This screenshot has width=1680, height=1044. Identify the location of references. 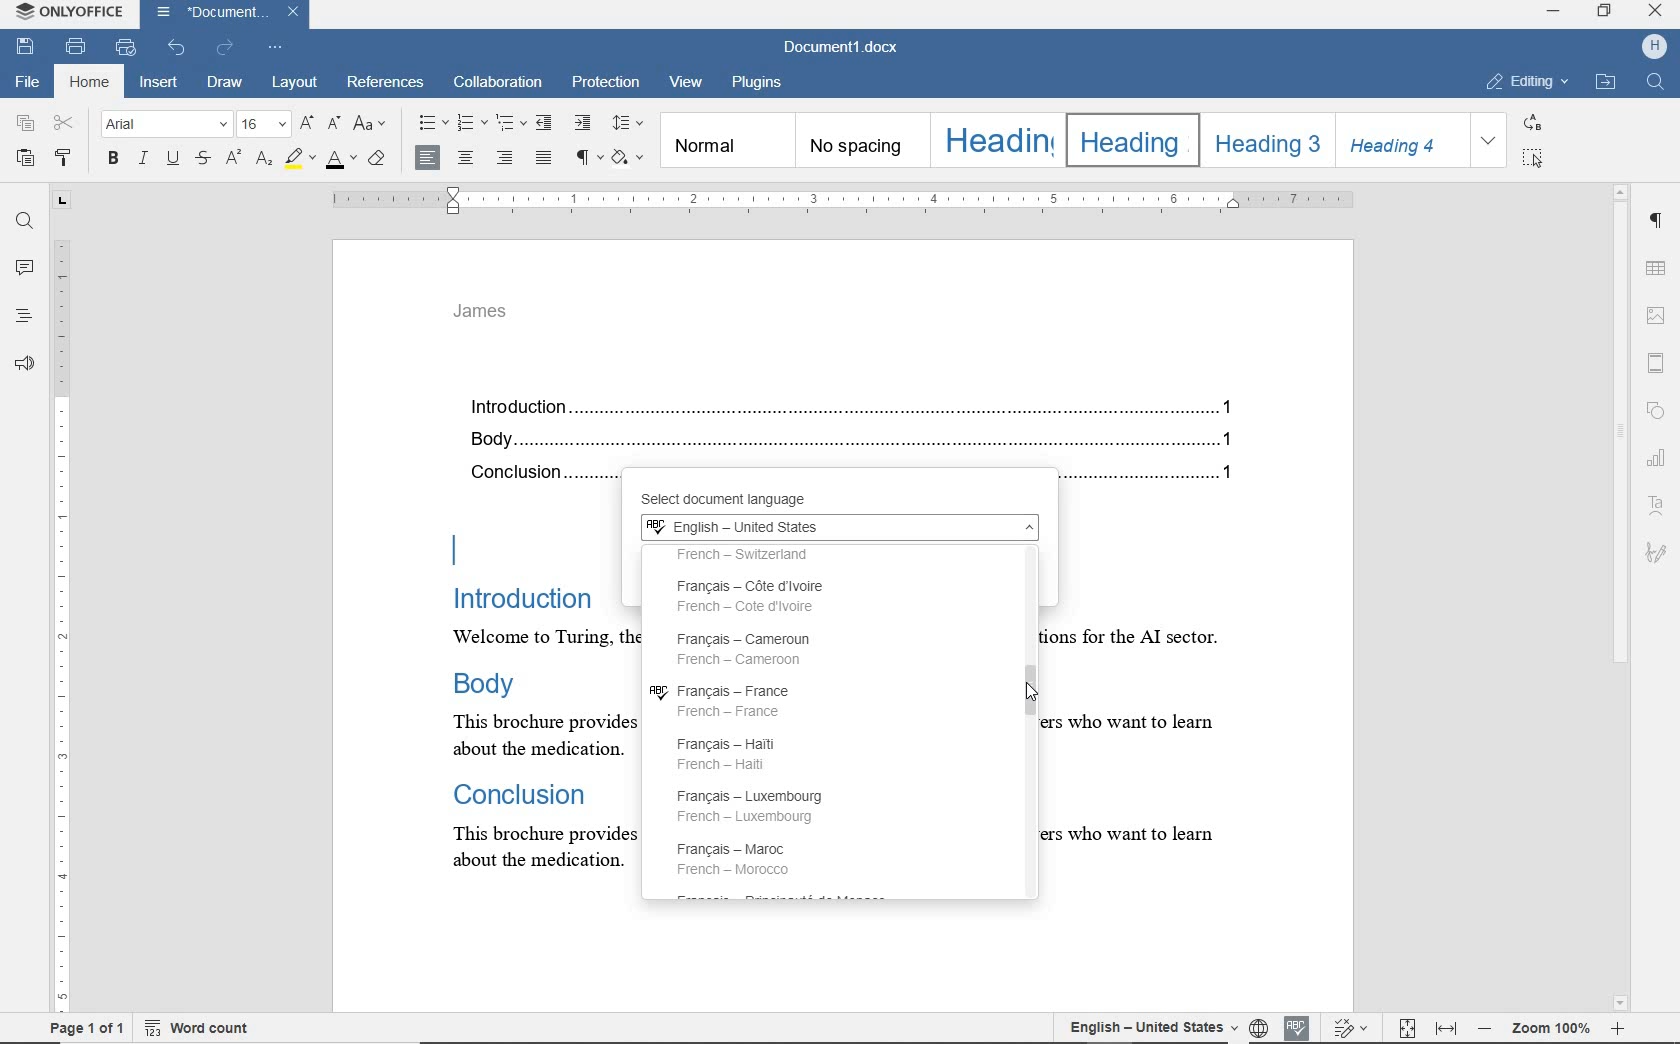
(387, 85).